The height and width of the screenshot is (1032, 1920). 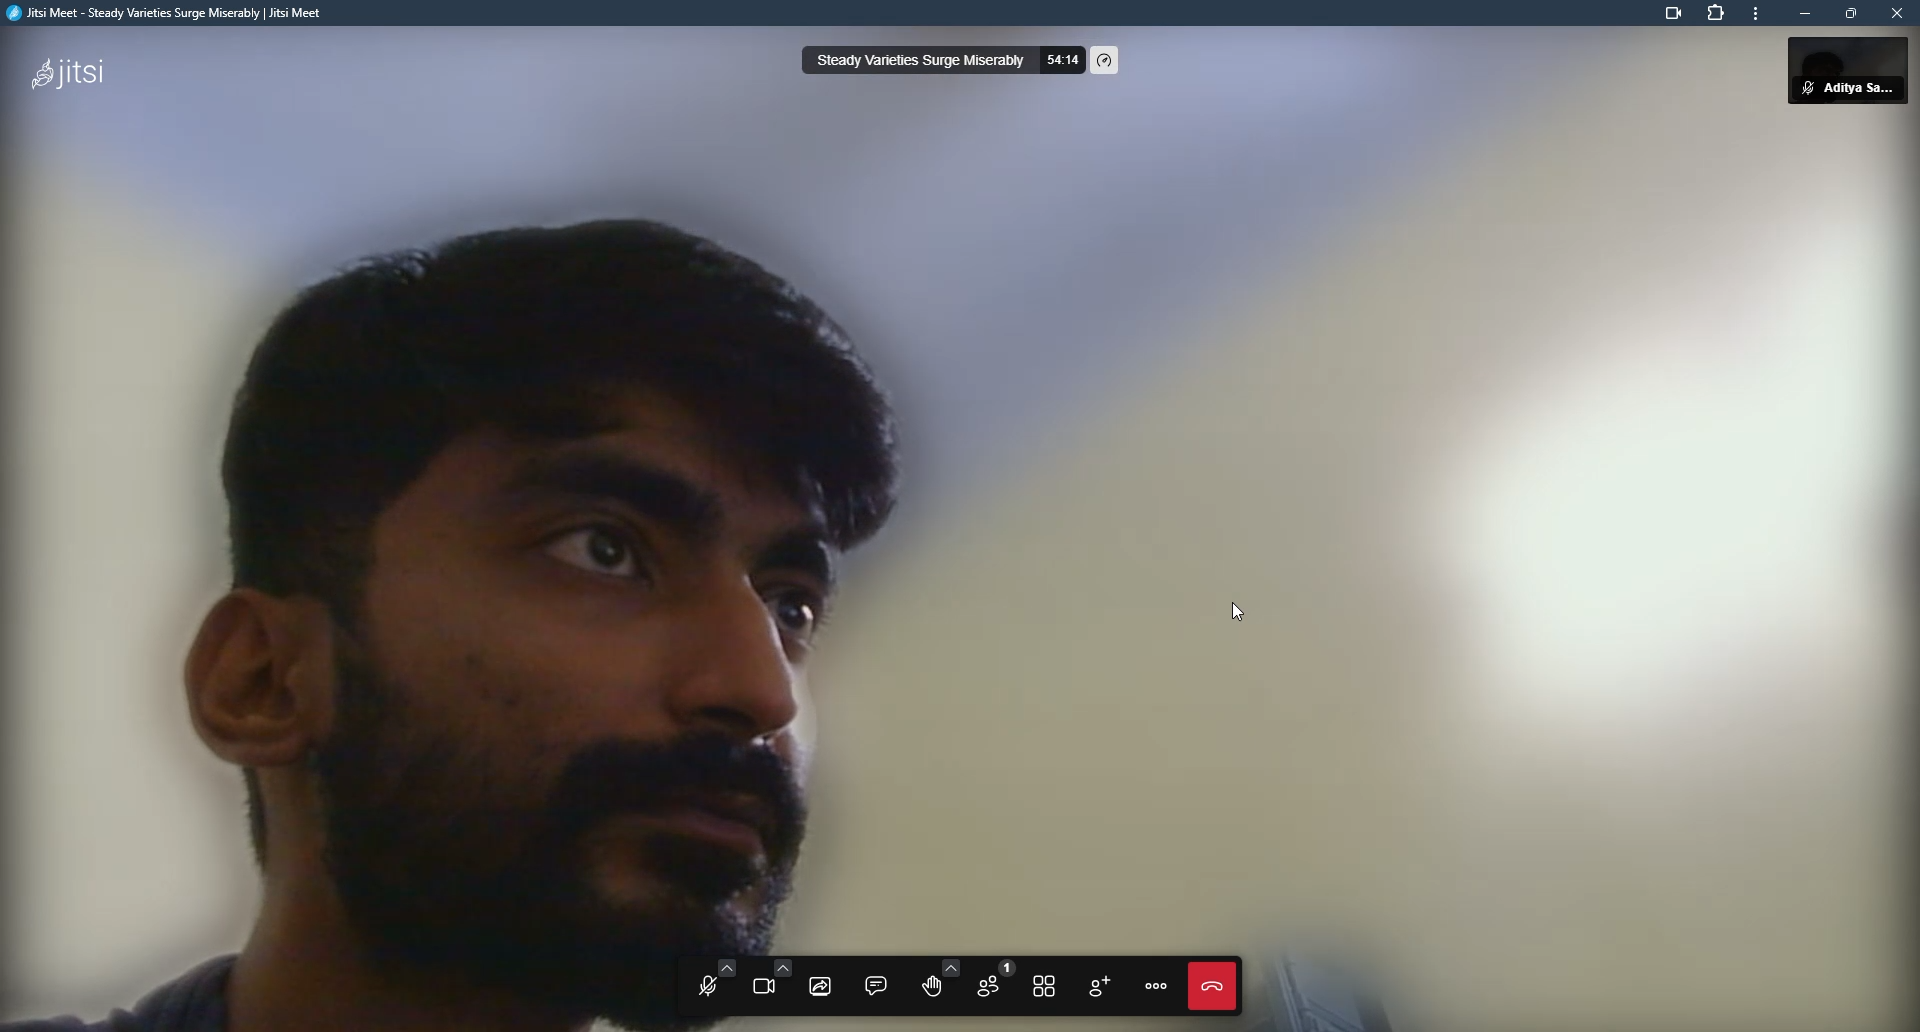 I want to click on invite people, so click(x=1099, y=984).